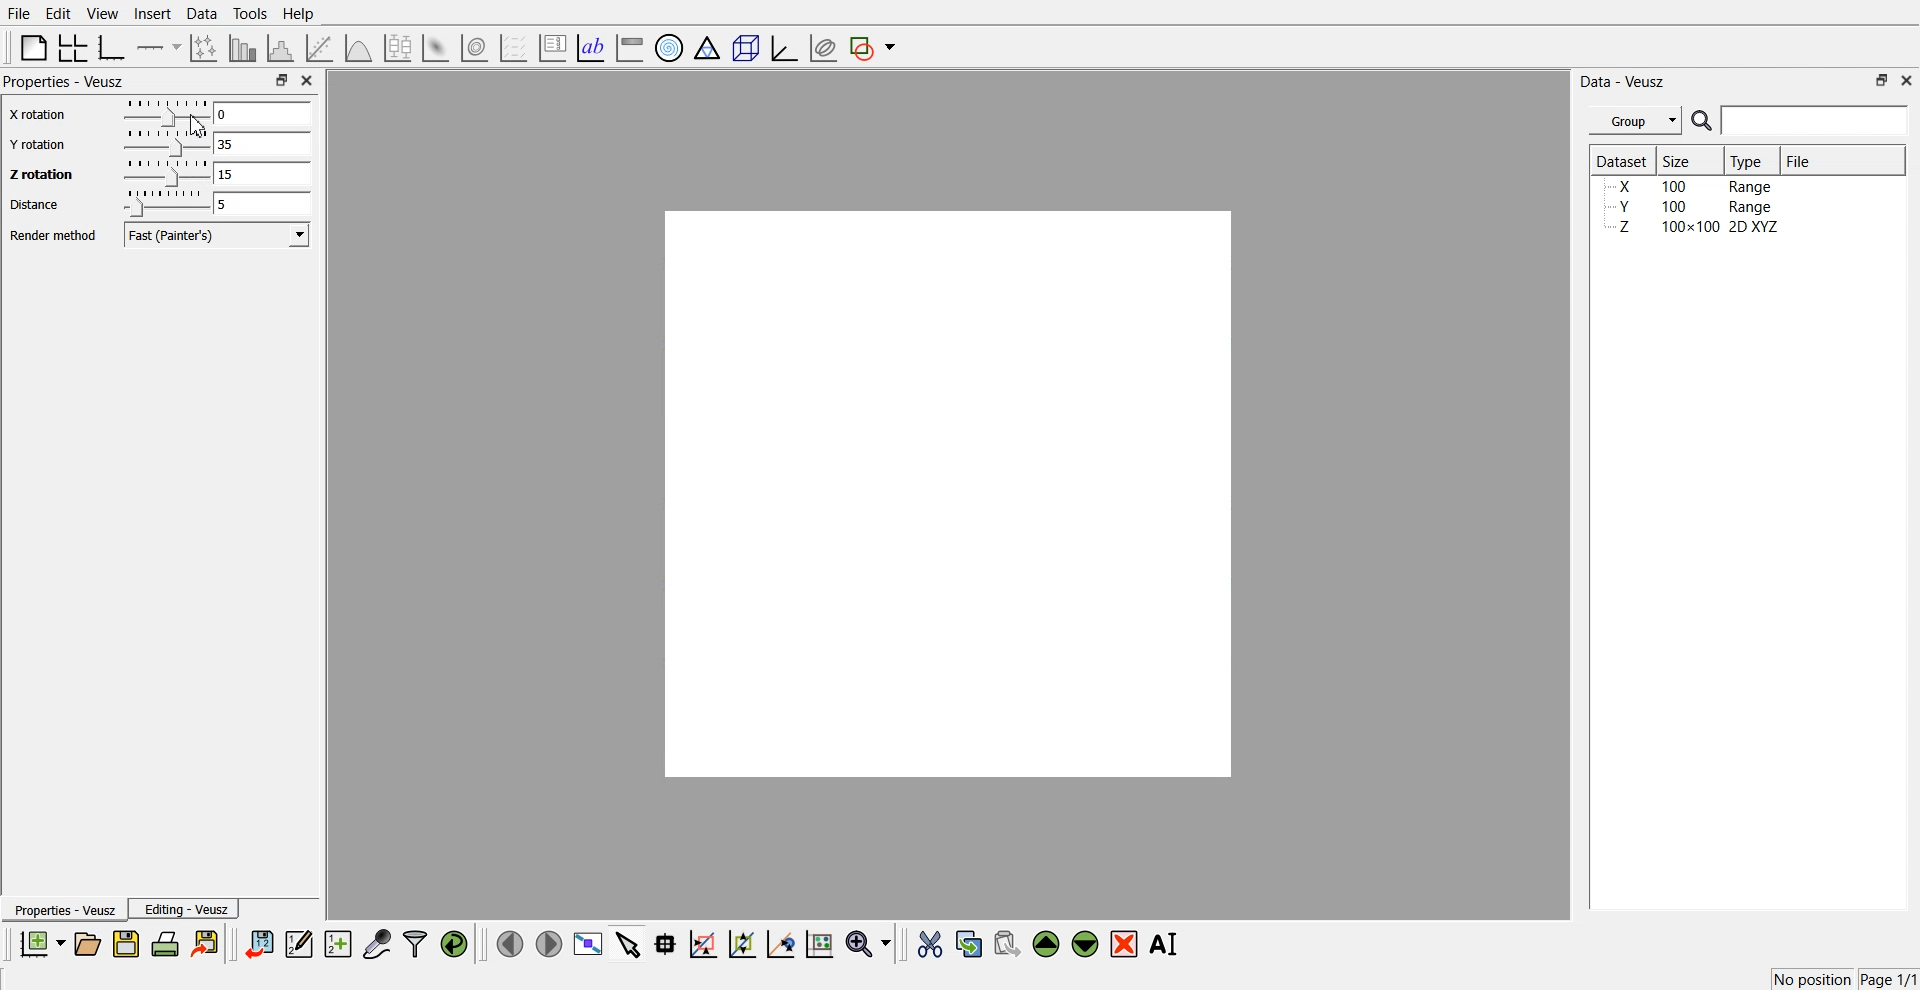  What do you see at coordinates (1882, 80) in the screenshot?
I see `Maximize` at bounding box center [1882, 80].